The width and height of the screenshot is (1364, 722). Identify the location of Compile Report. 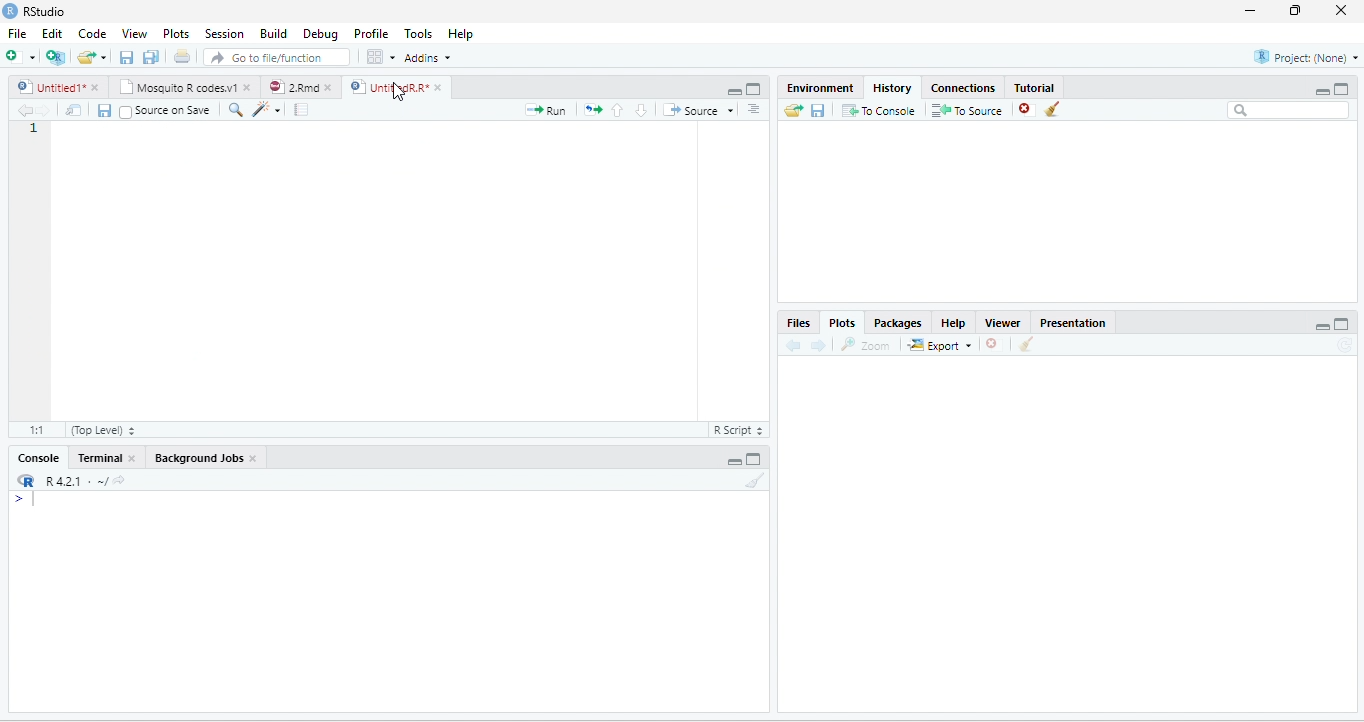
(301, 110).